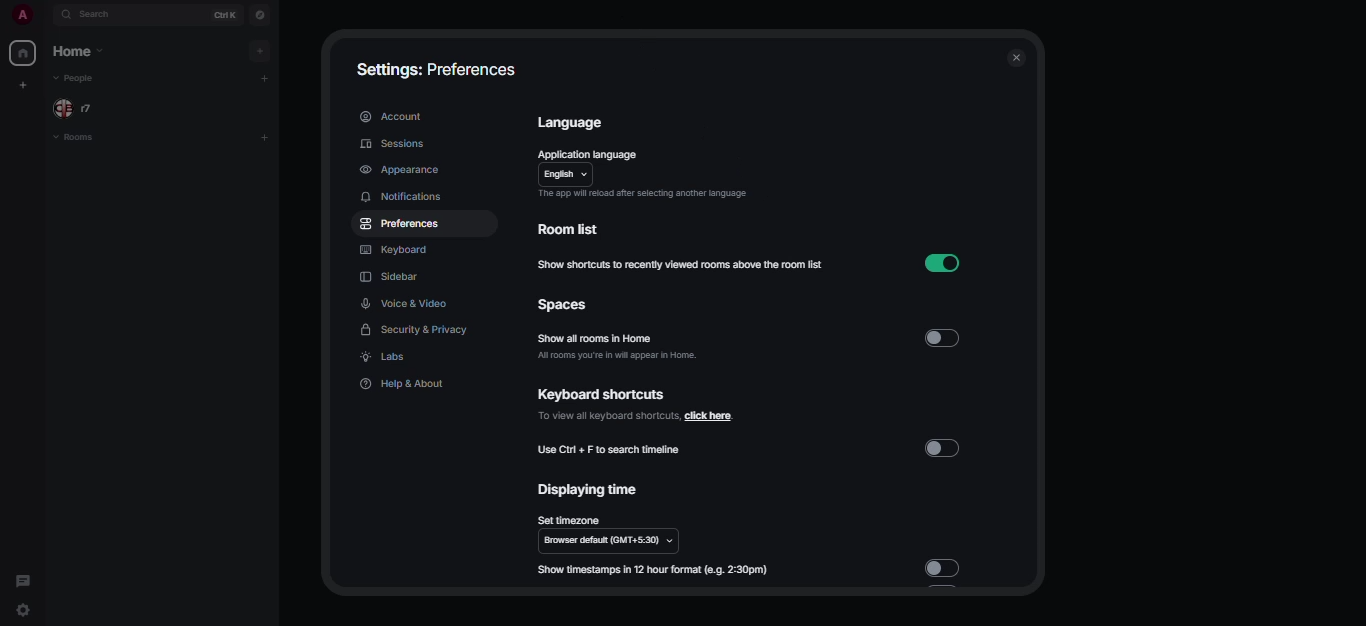  What do you see at coordinates (558, 305) in the screenshot?
I see `spaces` at bounding box center [558, 305].